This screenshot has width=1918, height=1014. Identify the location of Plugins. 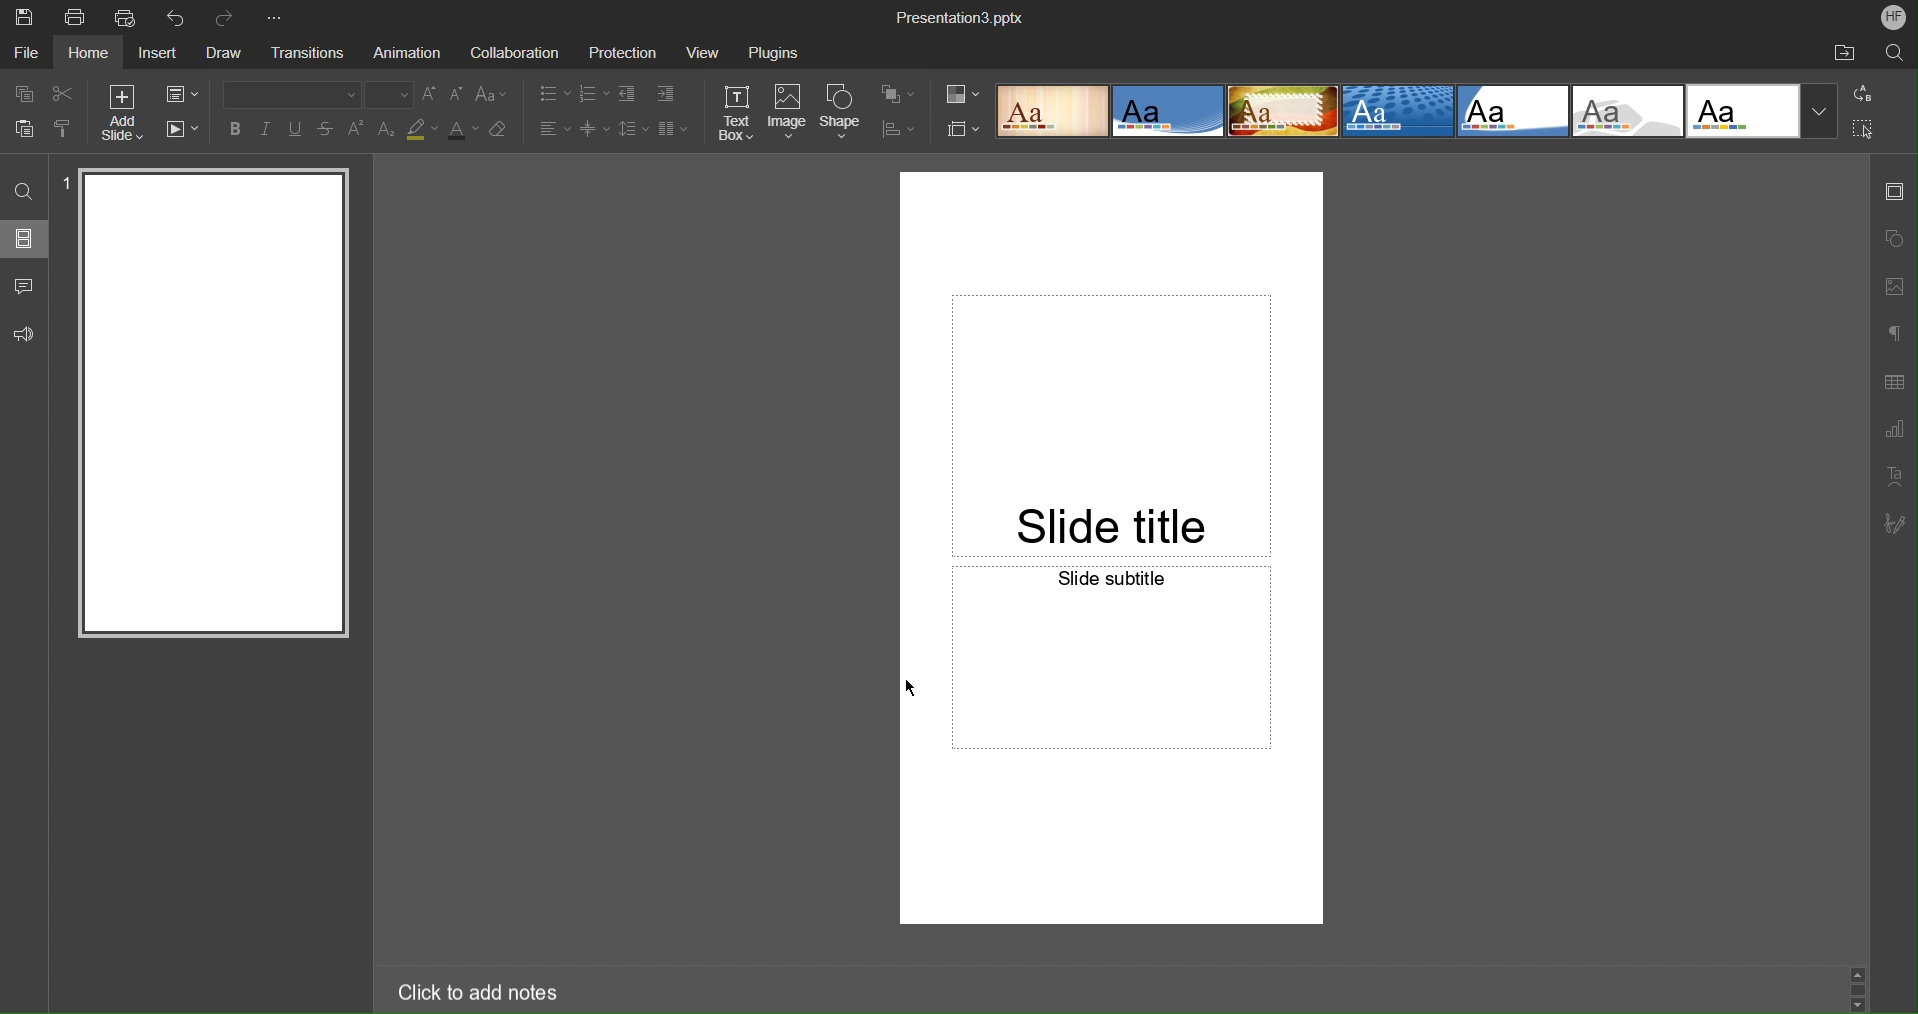
(772, 55).